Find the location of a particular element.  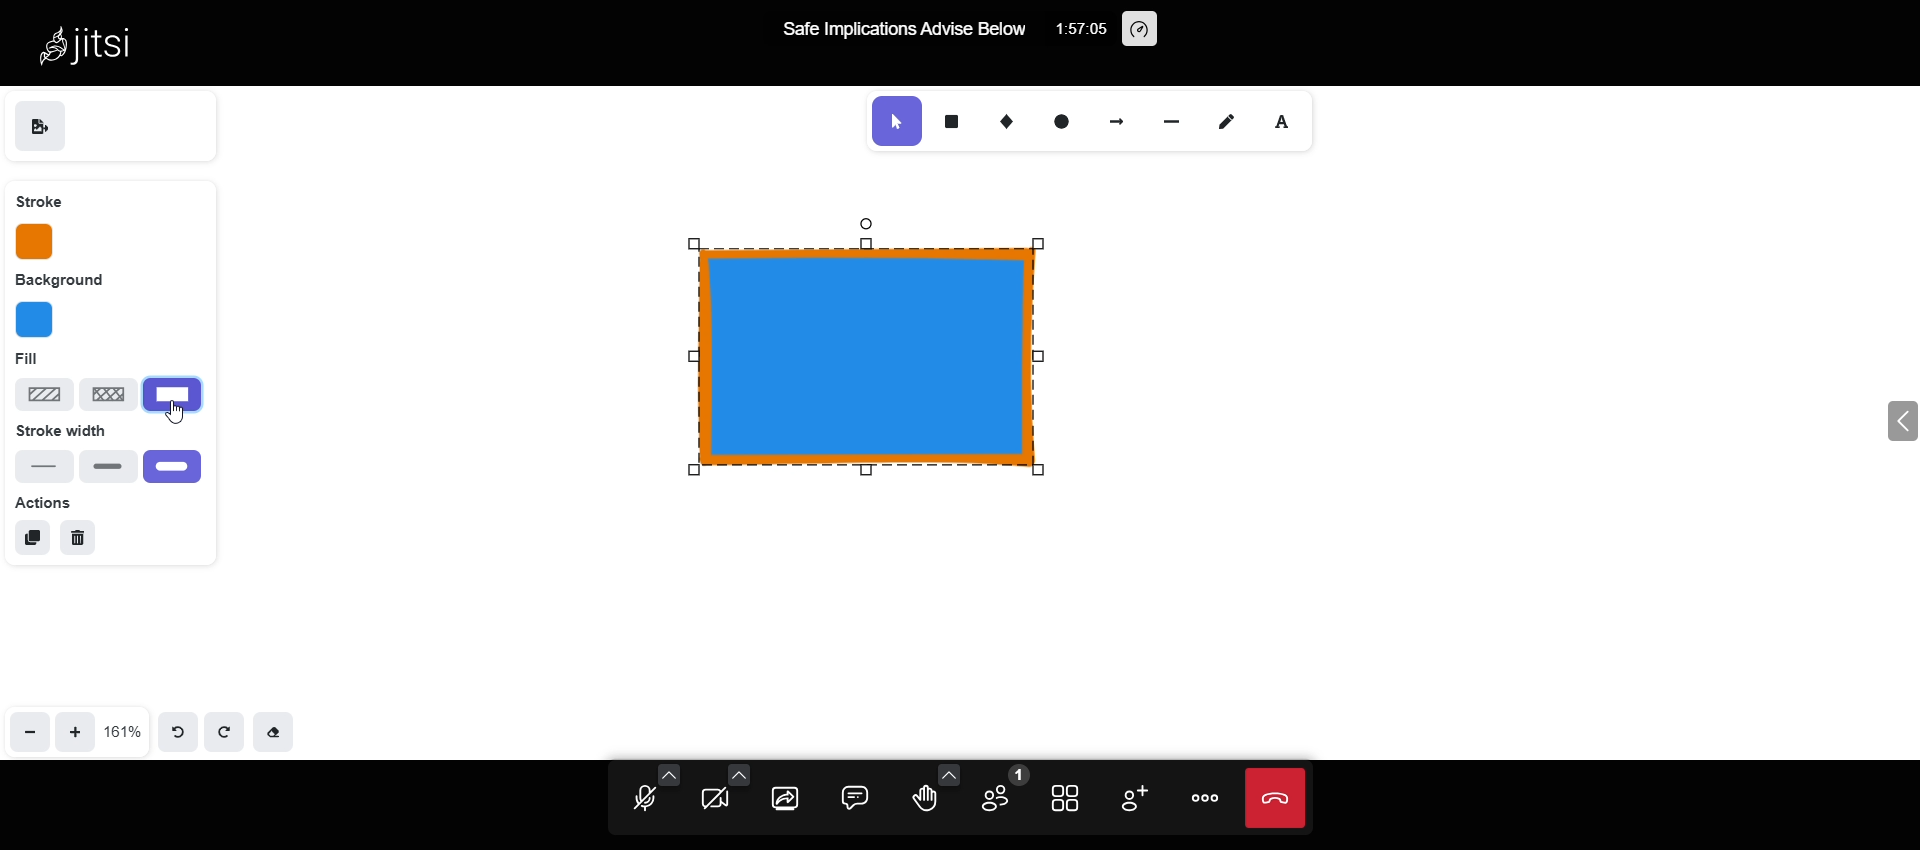

end call is located at coordinates (1272, 801).